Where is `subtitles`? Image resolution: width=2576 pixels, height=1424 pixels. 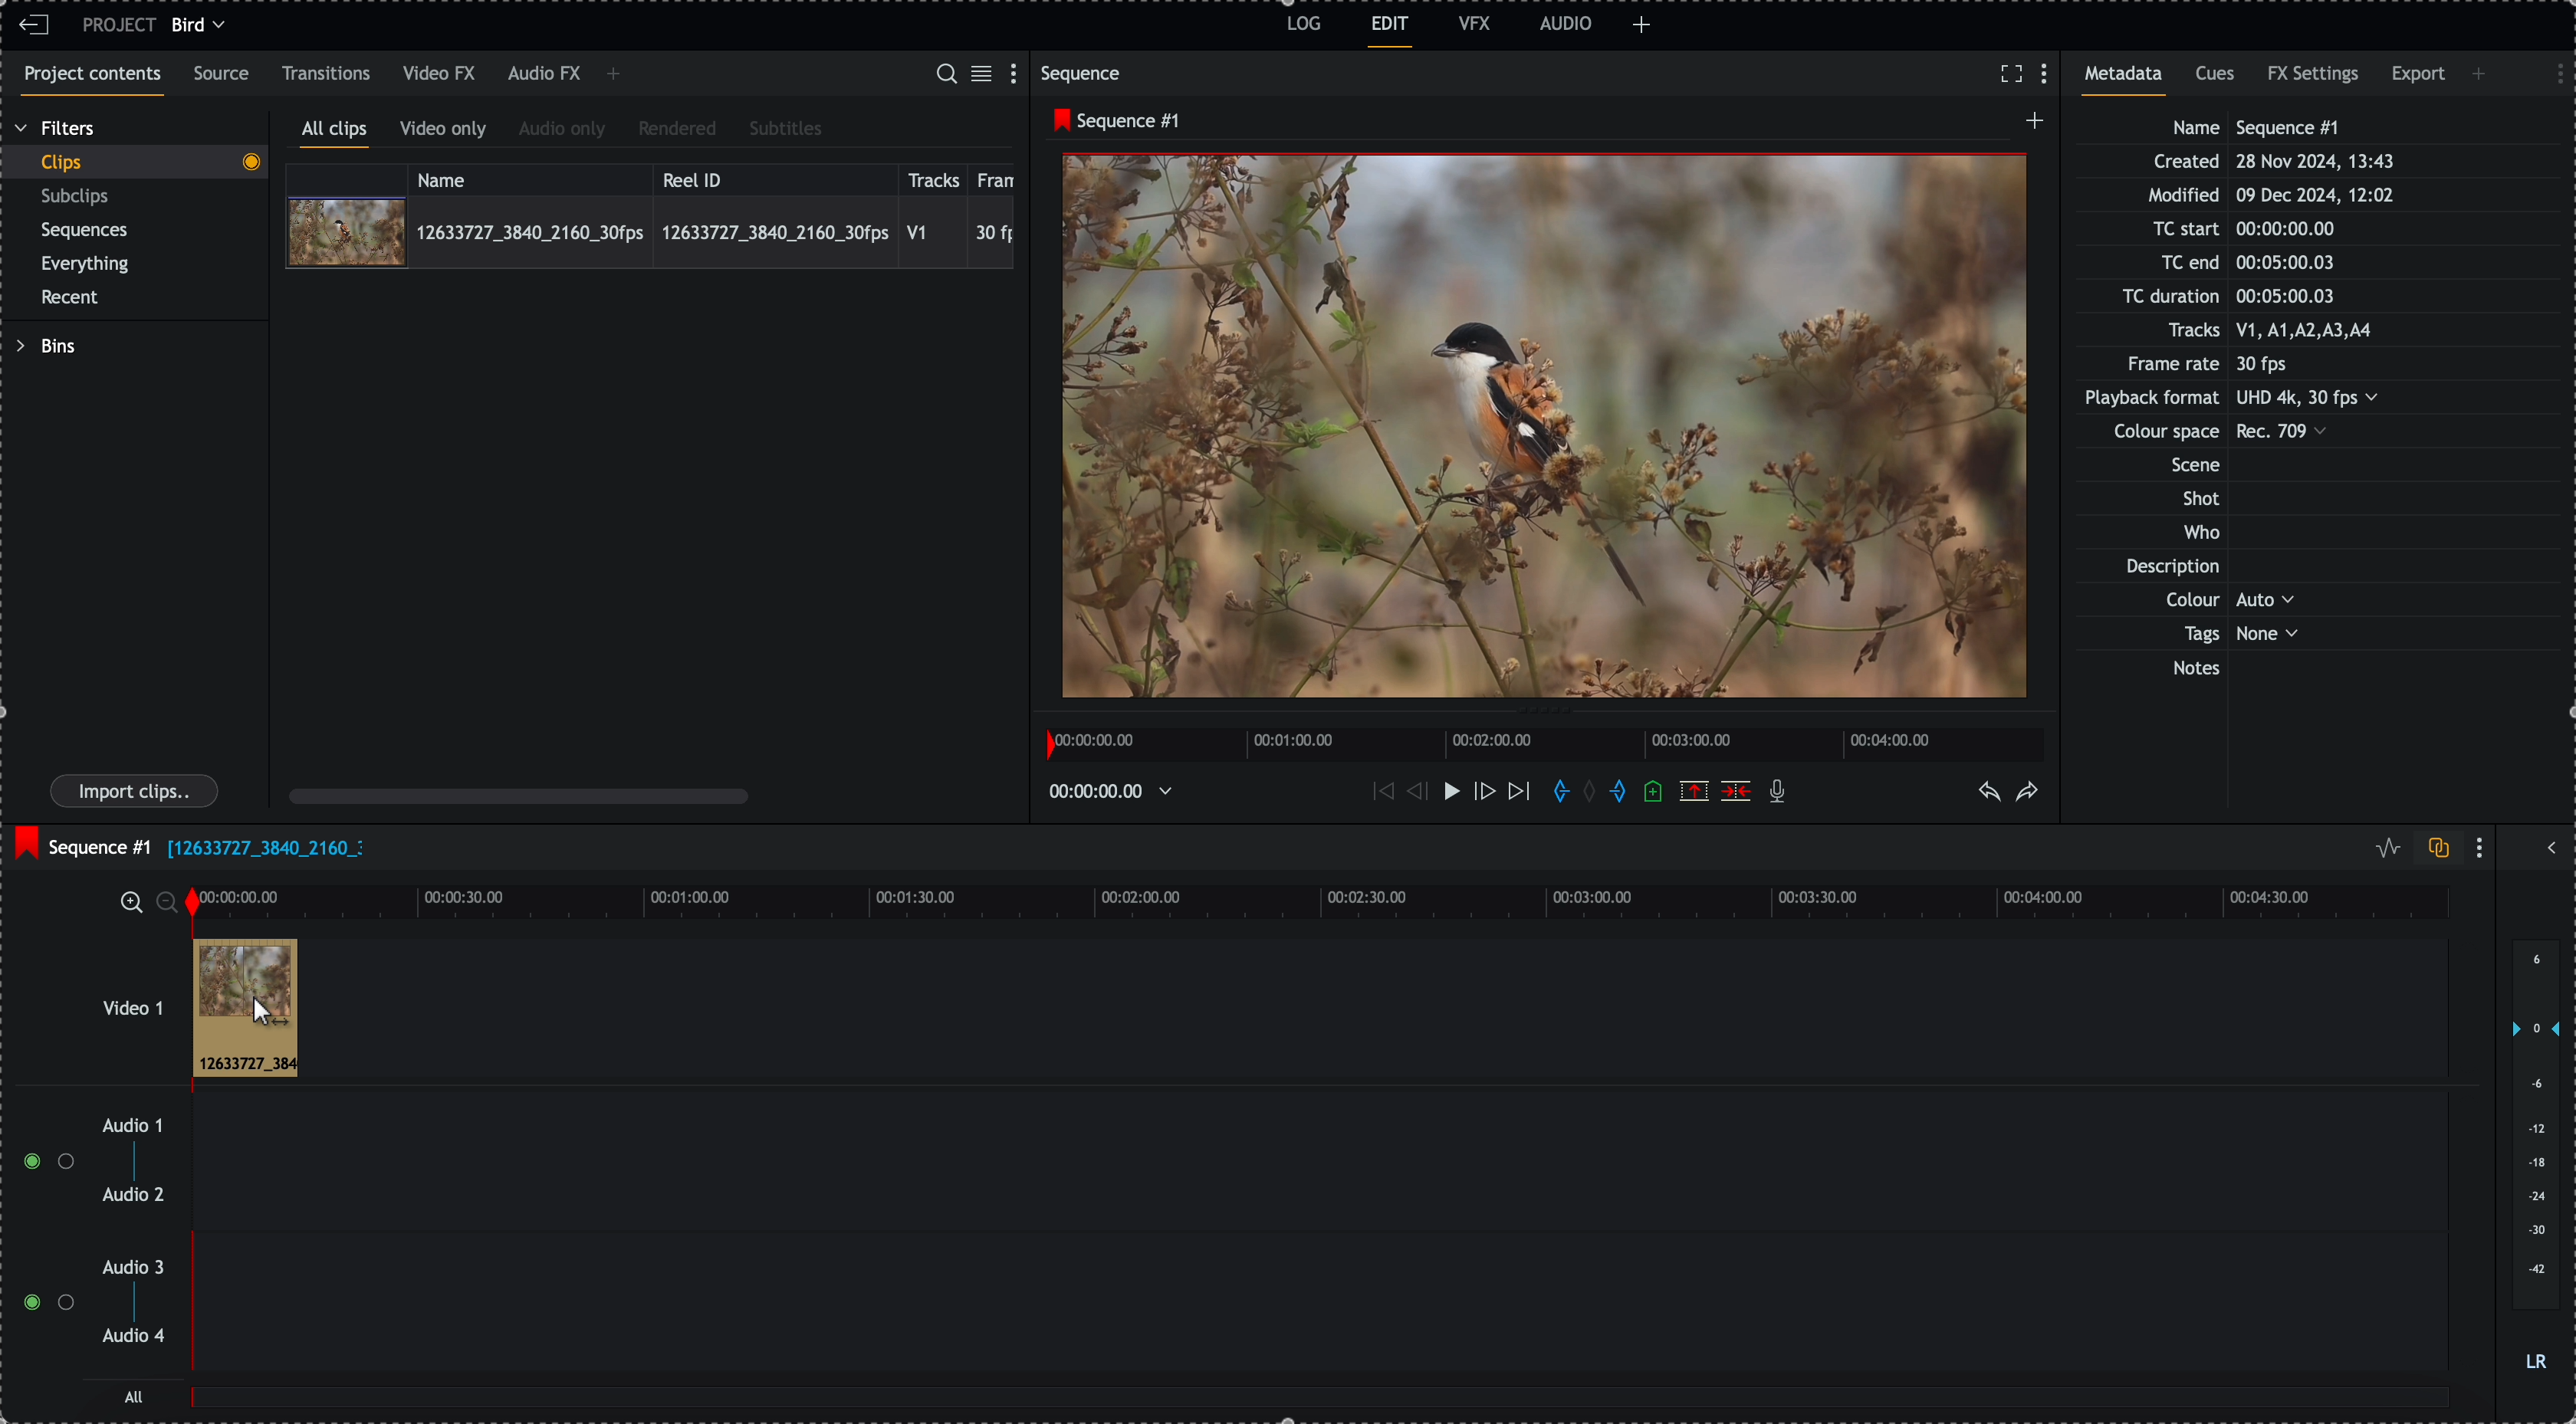 subtitles is located at coordinates (786, 130).